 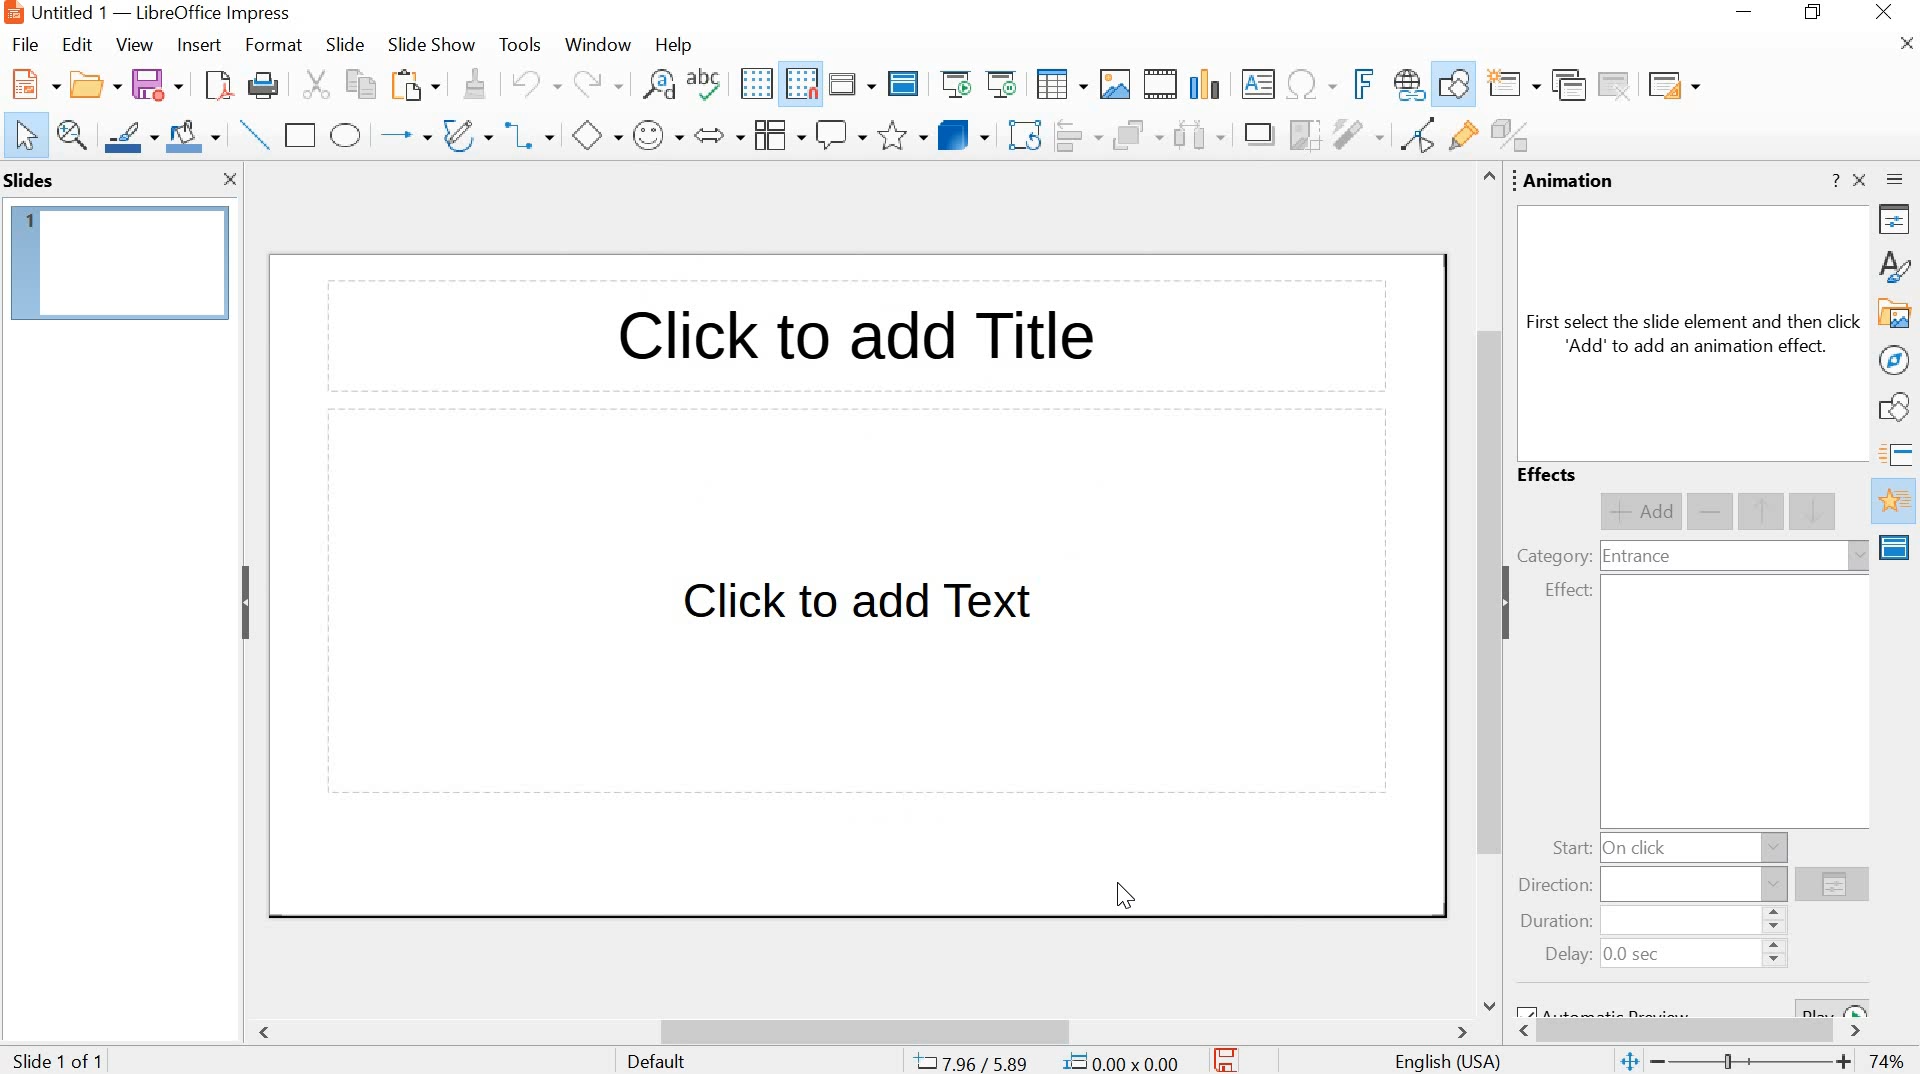 What do you see at coordinates (427, 45) in the screenshot?
I see `slide show menu` at bounding box center [427, 45].